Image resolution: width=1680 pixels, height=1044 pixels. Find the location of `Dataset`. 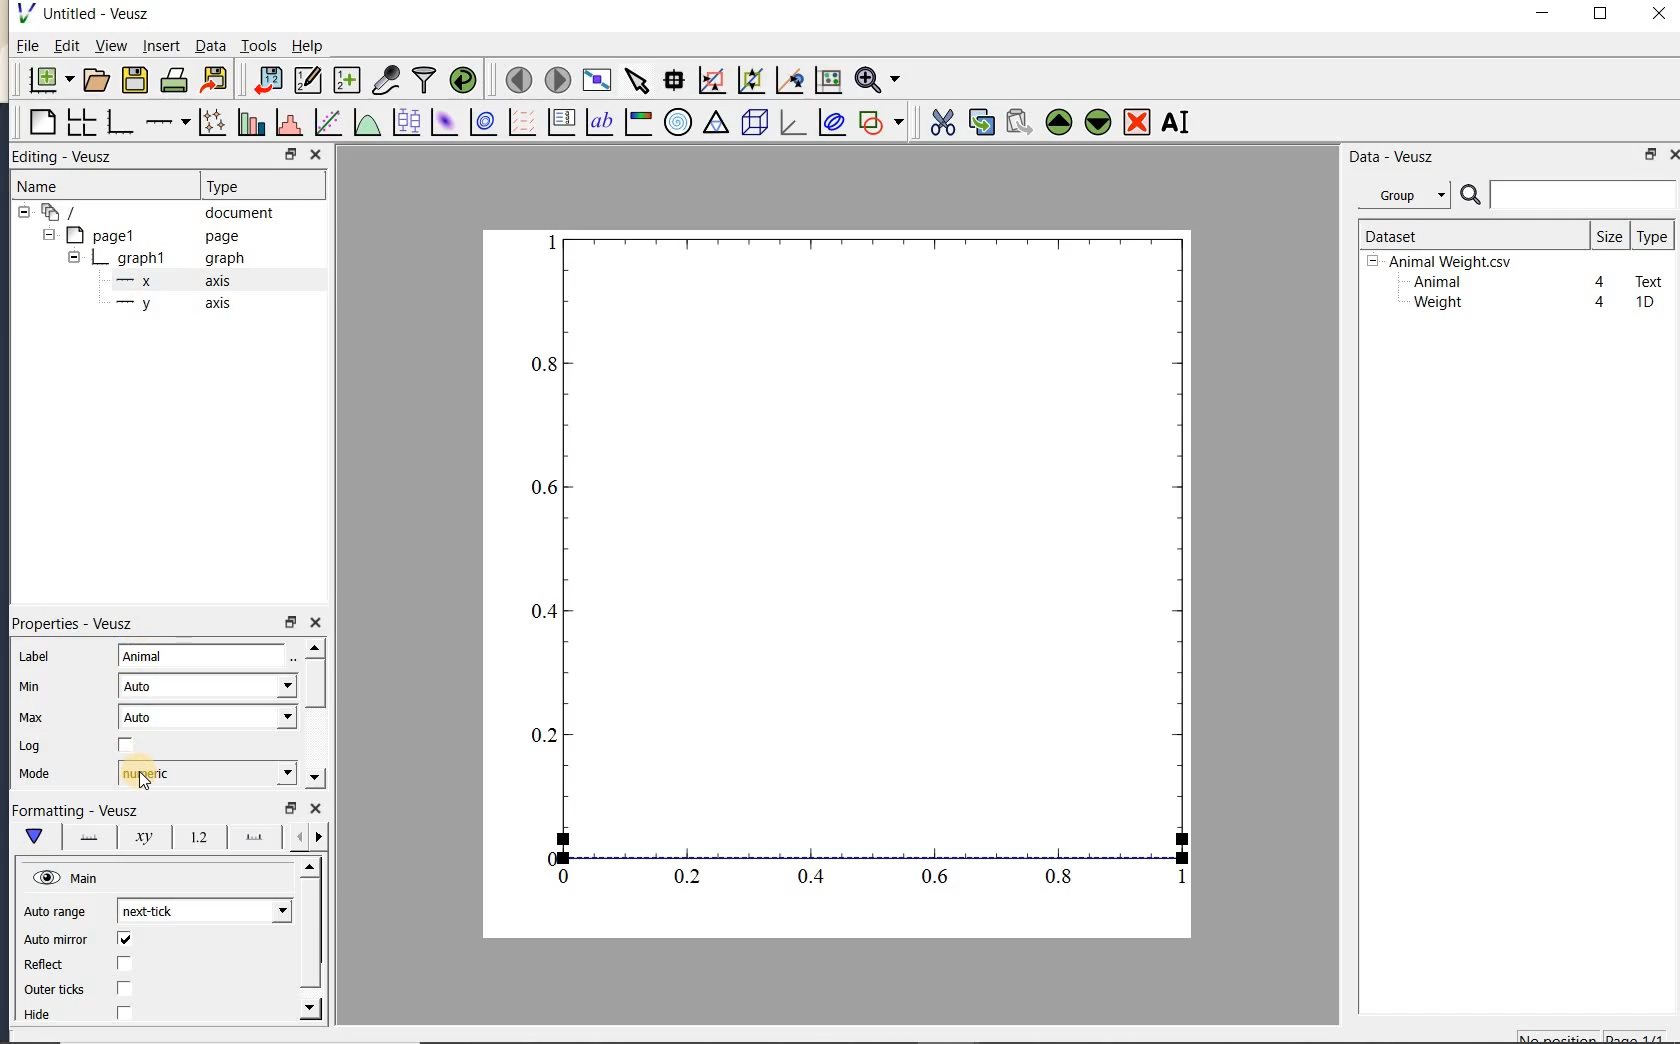

Dataset is located at coordinates (1465, 235).